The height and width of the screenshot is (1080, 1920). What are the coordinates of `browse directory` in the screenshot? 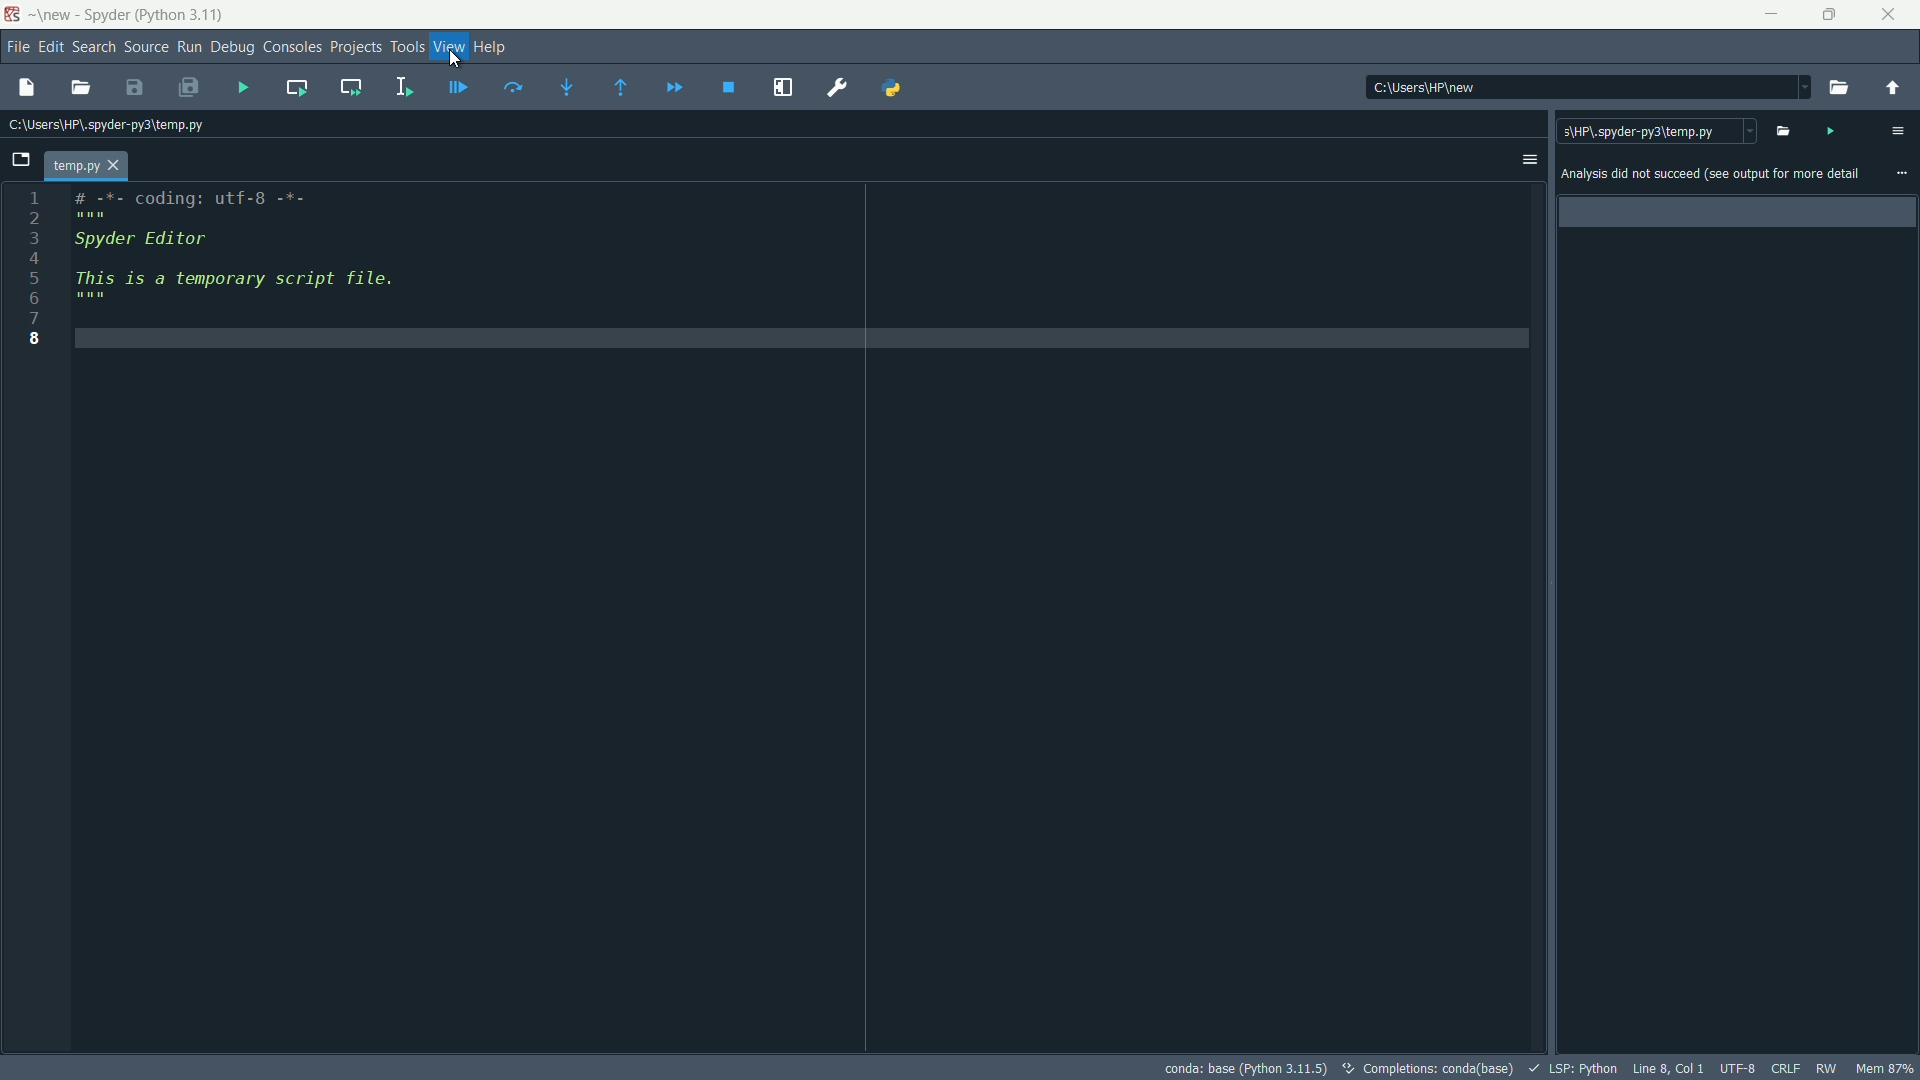 It's located at (1841, 88).